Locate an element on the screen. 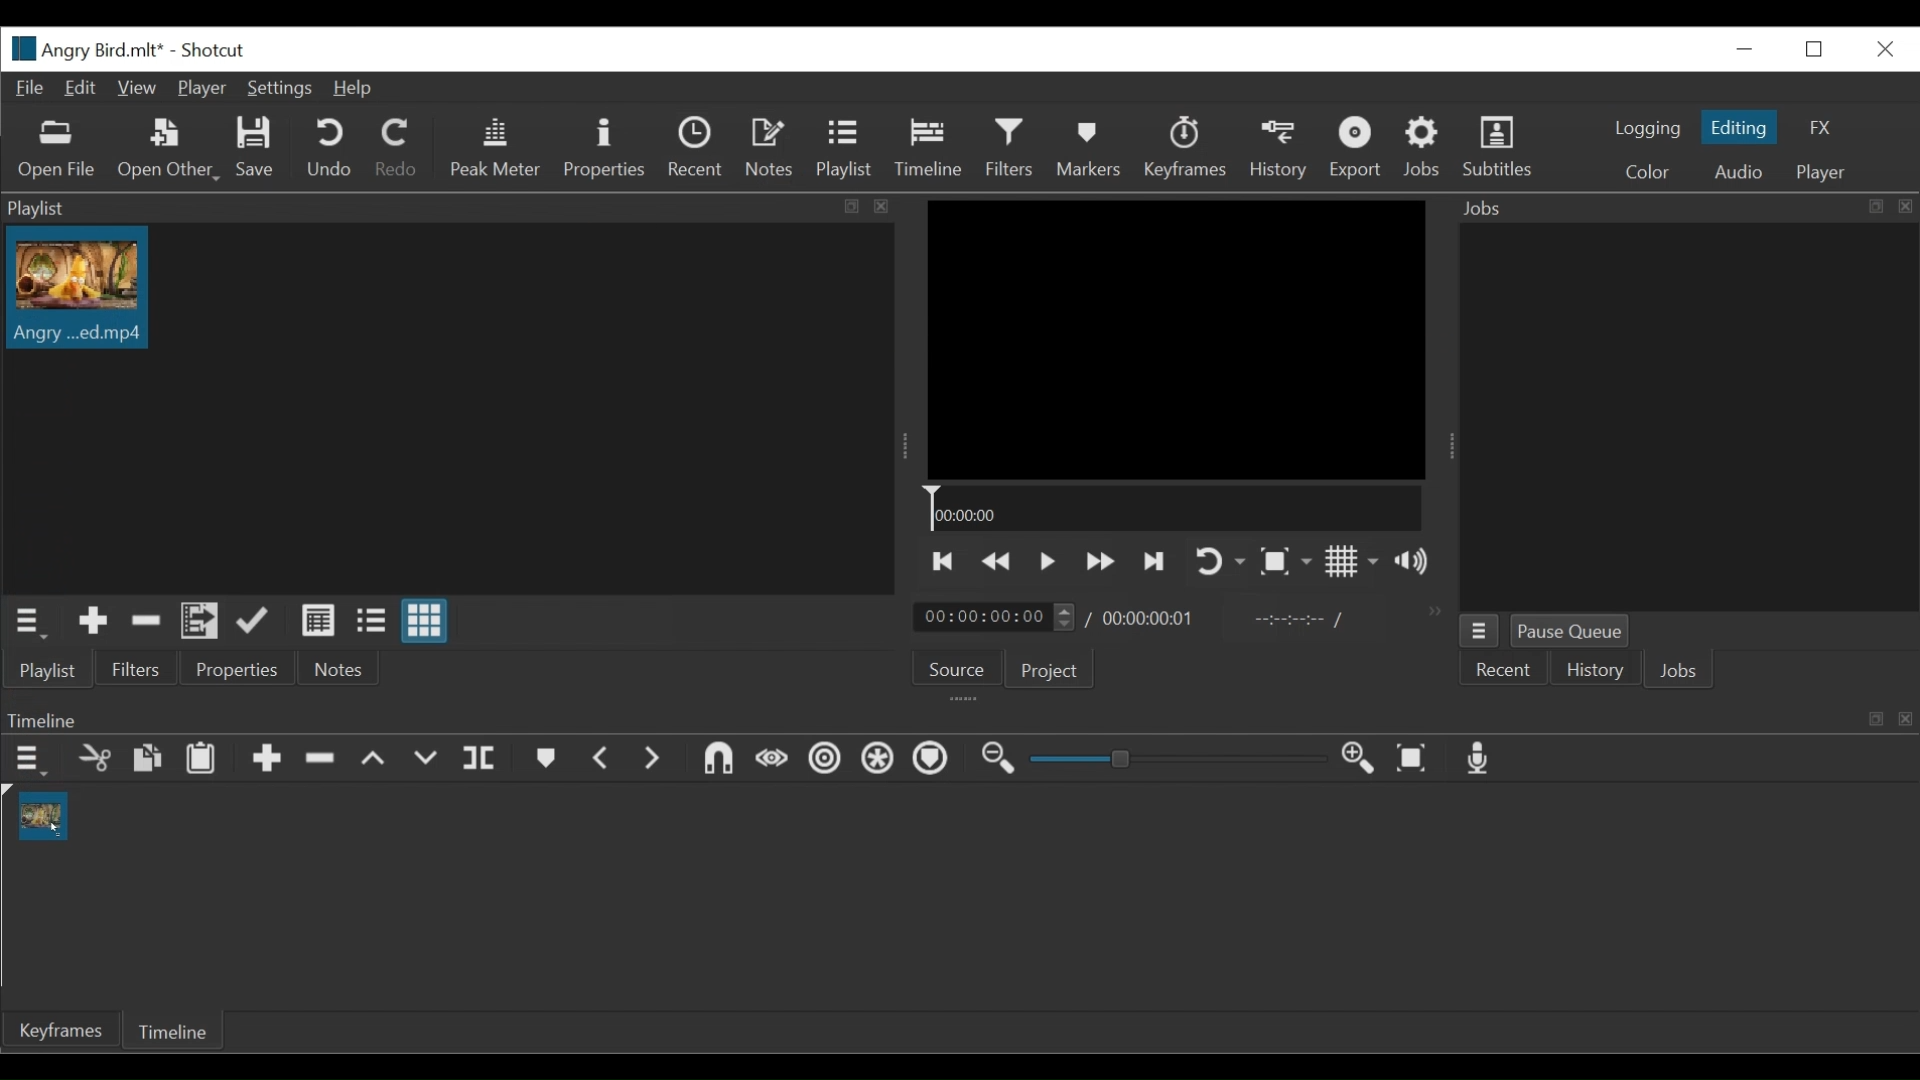 The height and width of the screenshot is (1080, 1920). FX is located at coordinates (1819, 129).